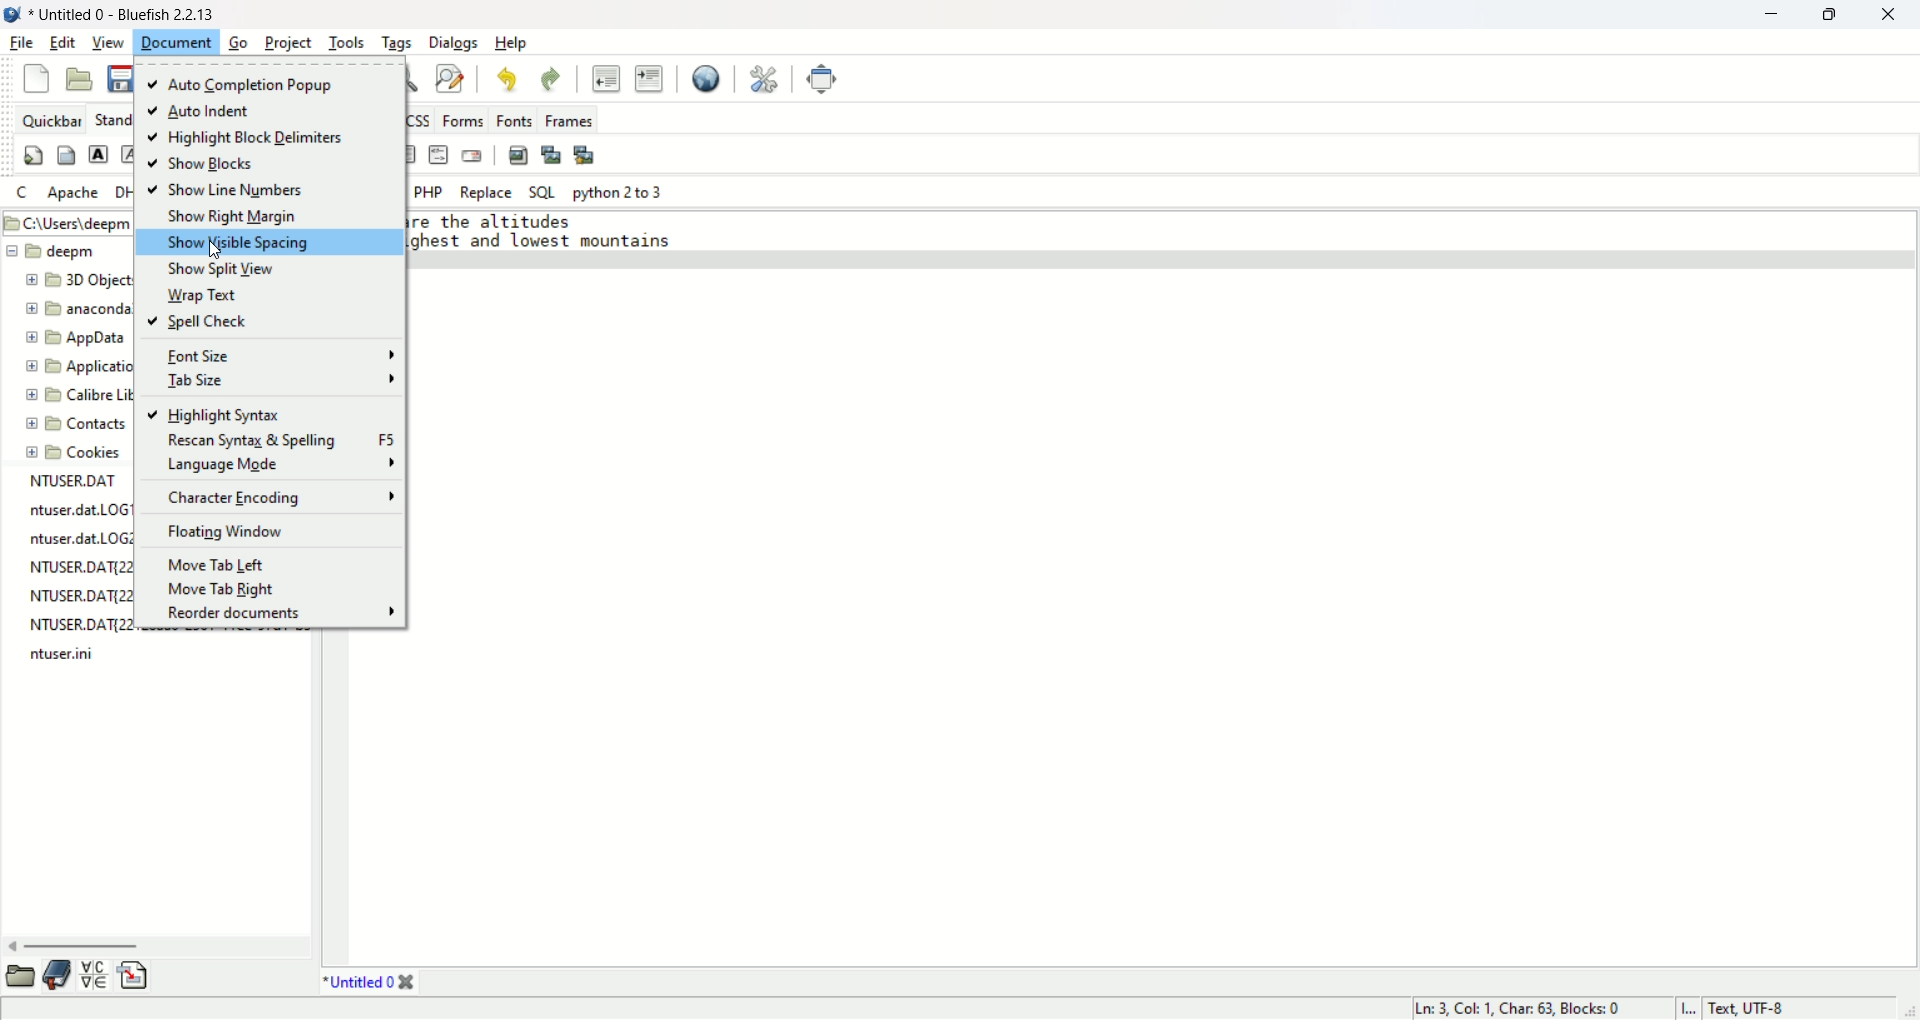 This screenshot has width=1920, height=1020. I want to click on logo, so click(12, 15).